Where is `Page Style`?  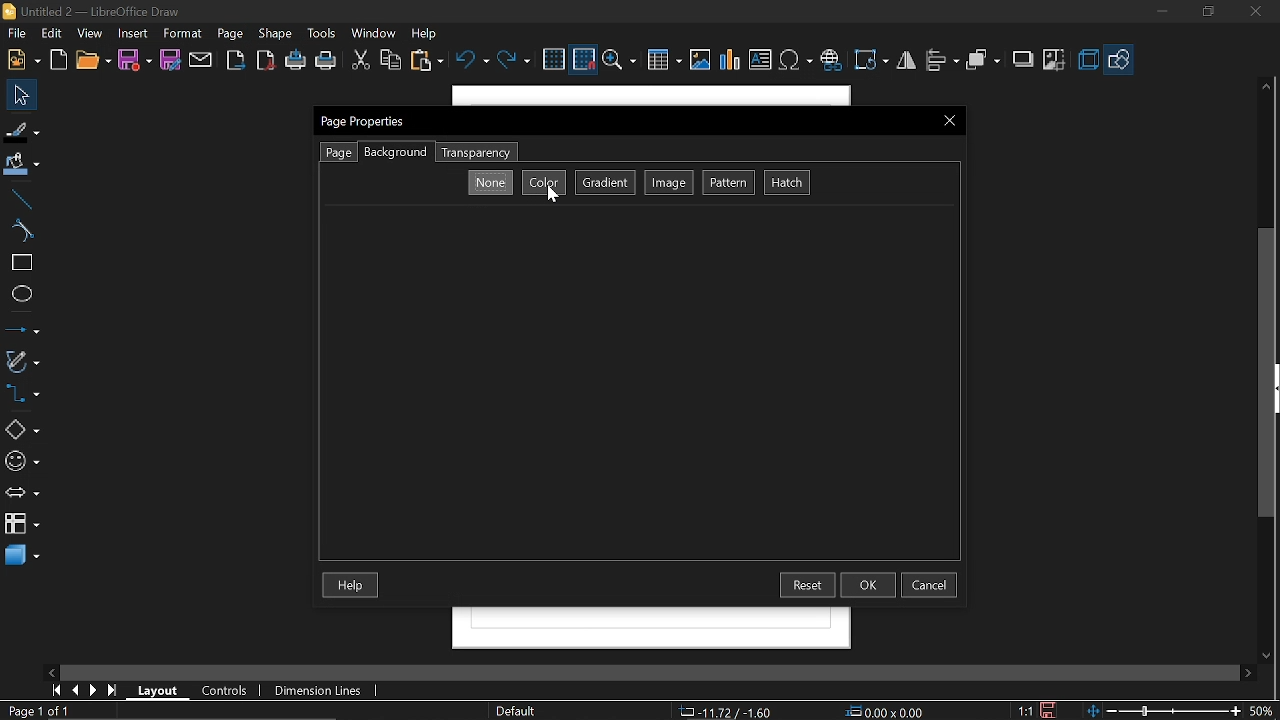 Page Style is located at coordinates (518, 711).